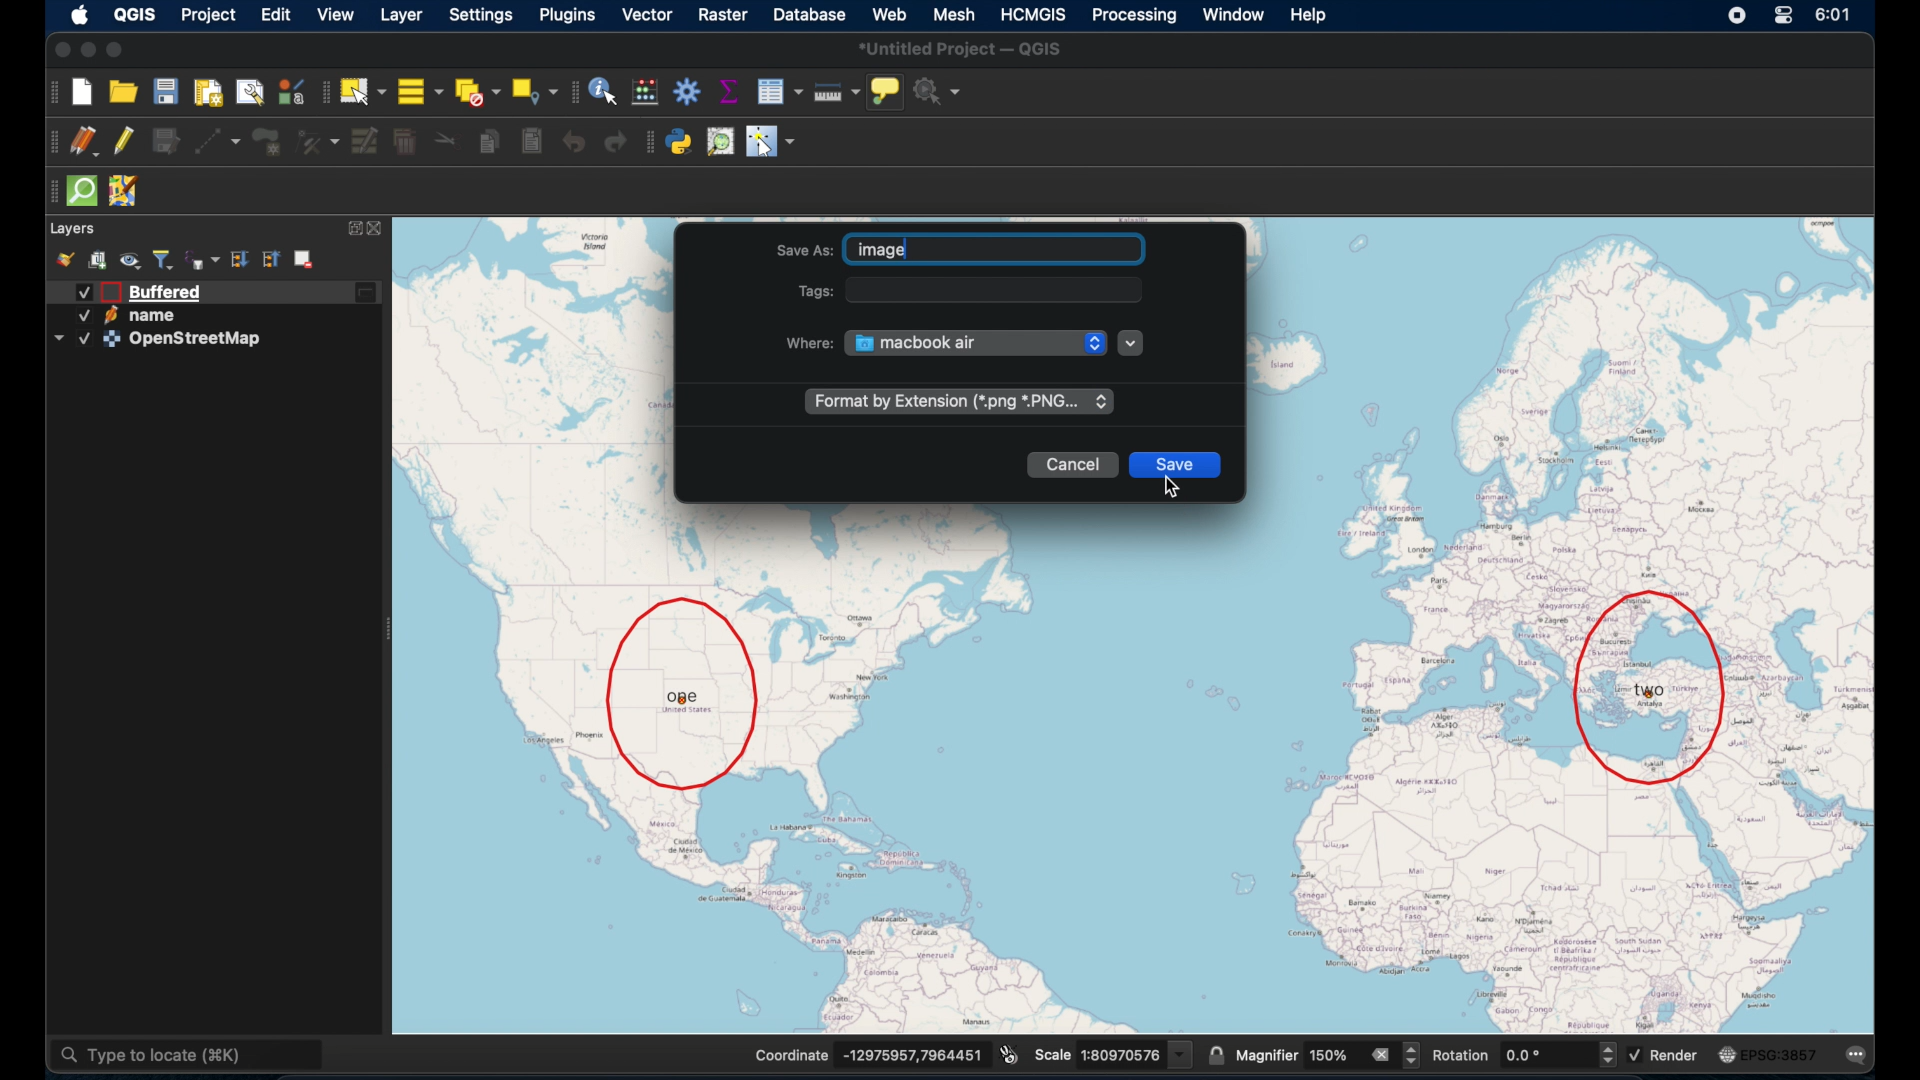 The image size is (1920, 1080). What do you see at coordinates (85, 91) in the screenshot?
I see `new project` at bounding box center [85, 91].